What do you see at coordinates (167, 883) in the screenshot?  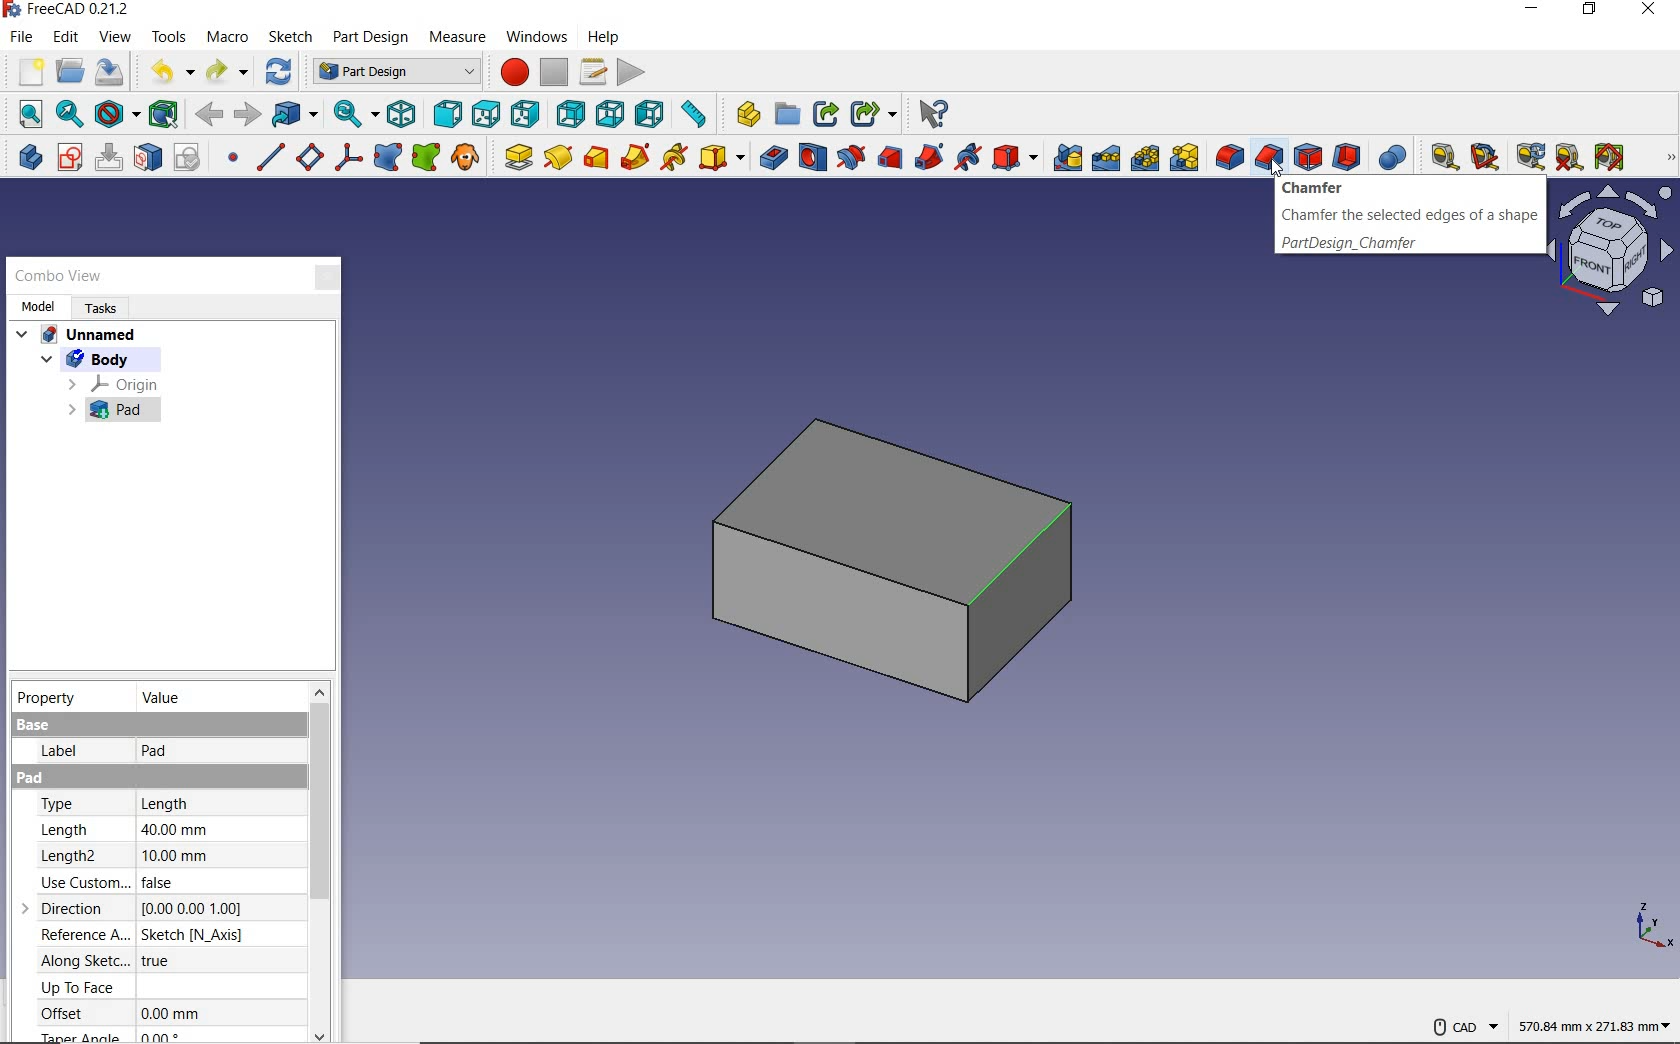 I see `false` at bounding box center [167, 883].